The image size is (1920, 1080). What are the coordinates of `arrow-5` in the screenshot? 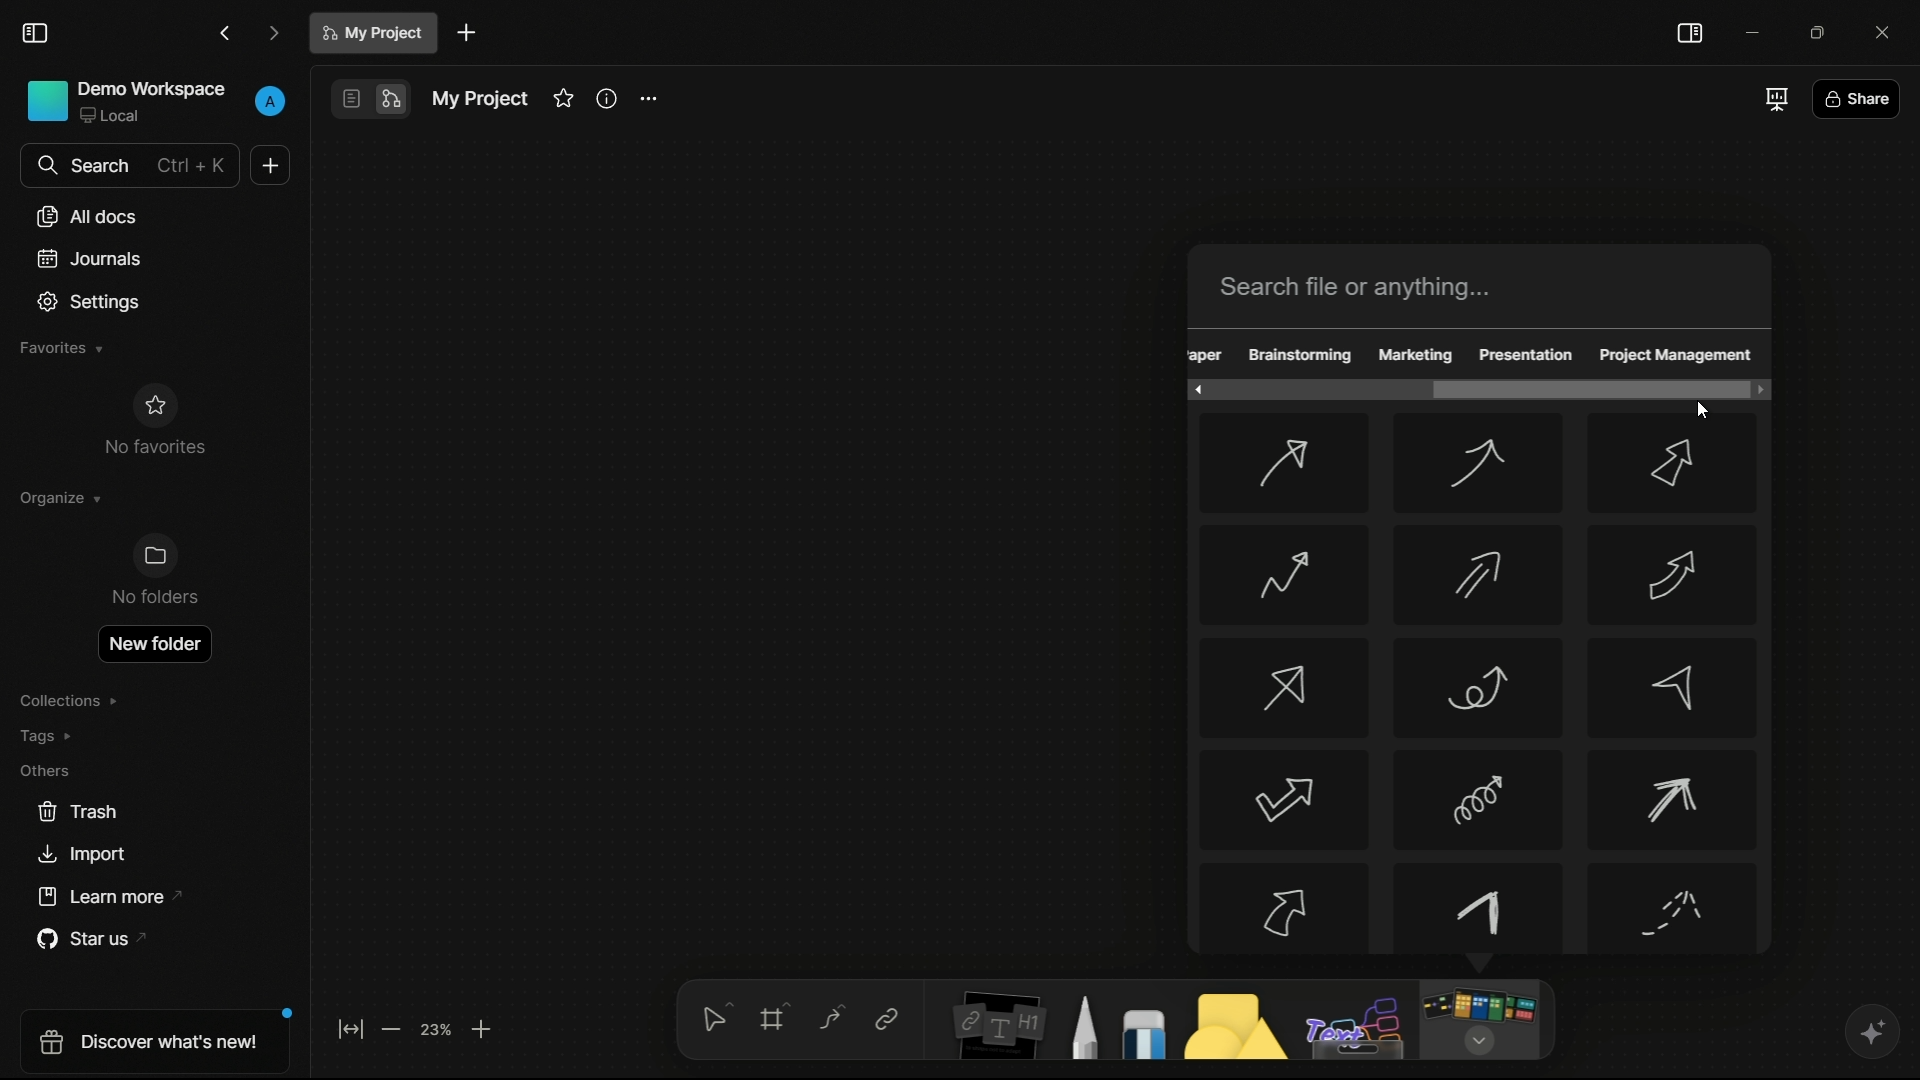 It's located at (1475, 576).